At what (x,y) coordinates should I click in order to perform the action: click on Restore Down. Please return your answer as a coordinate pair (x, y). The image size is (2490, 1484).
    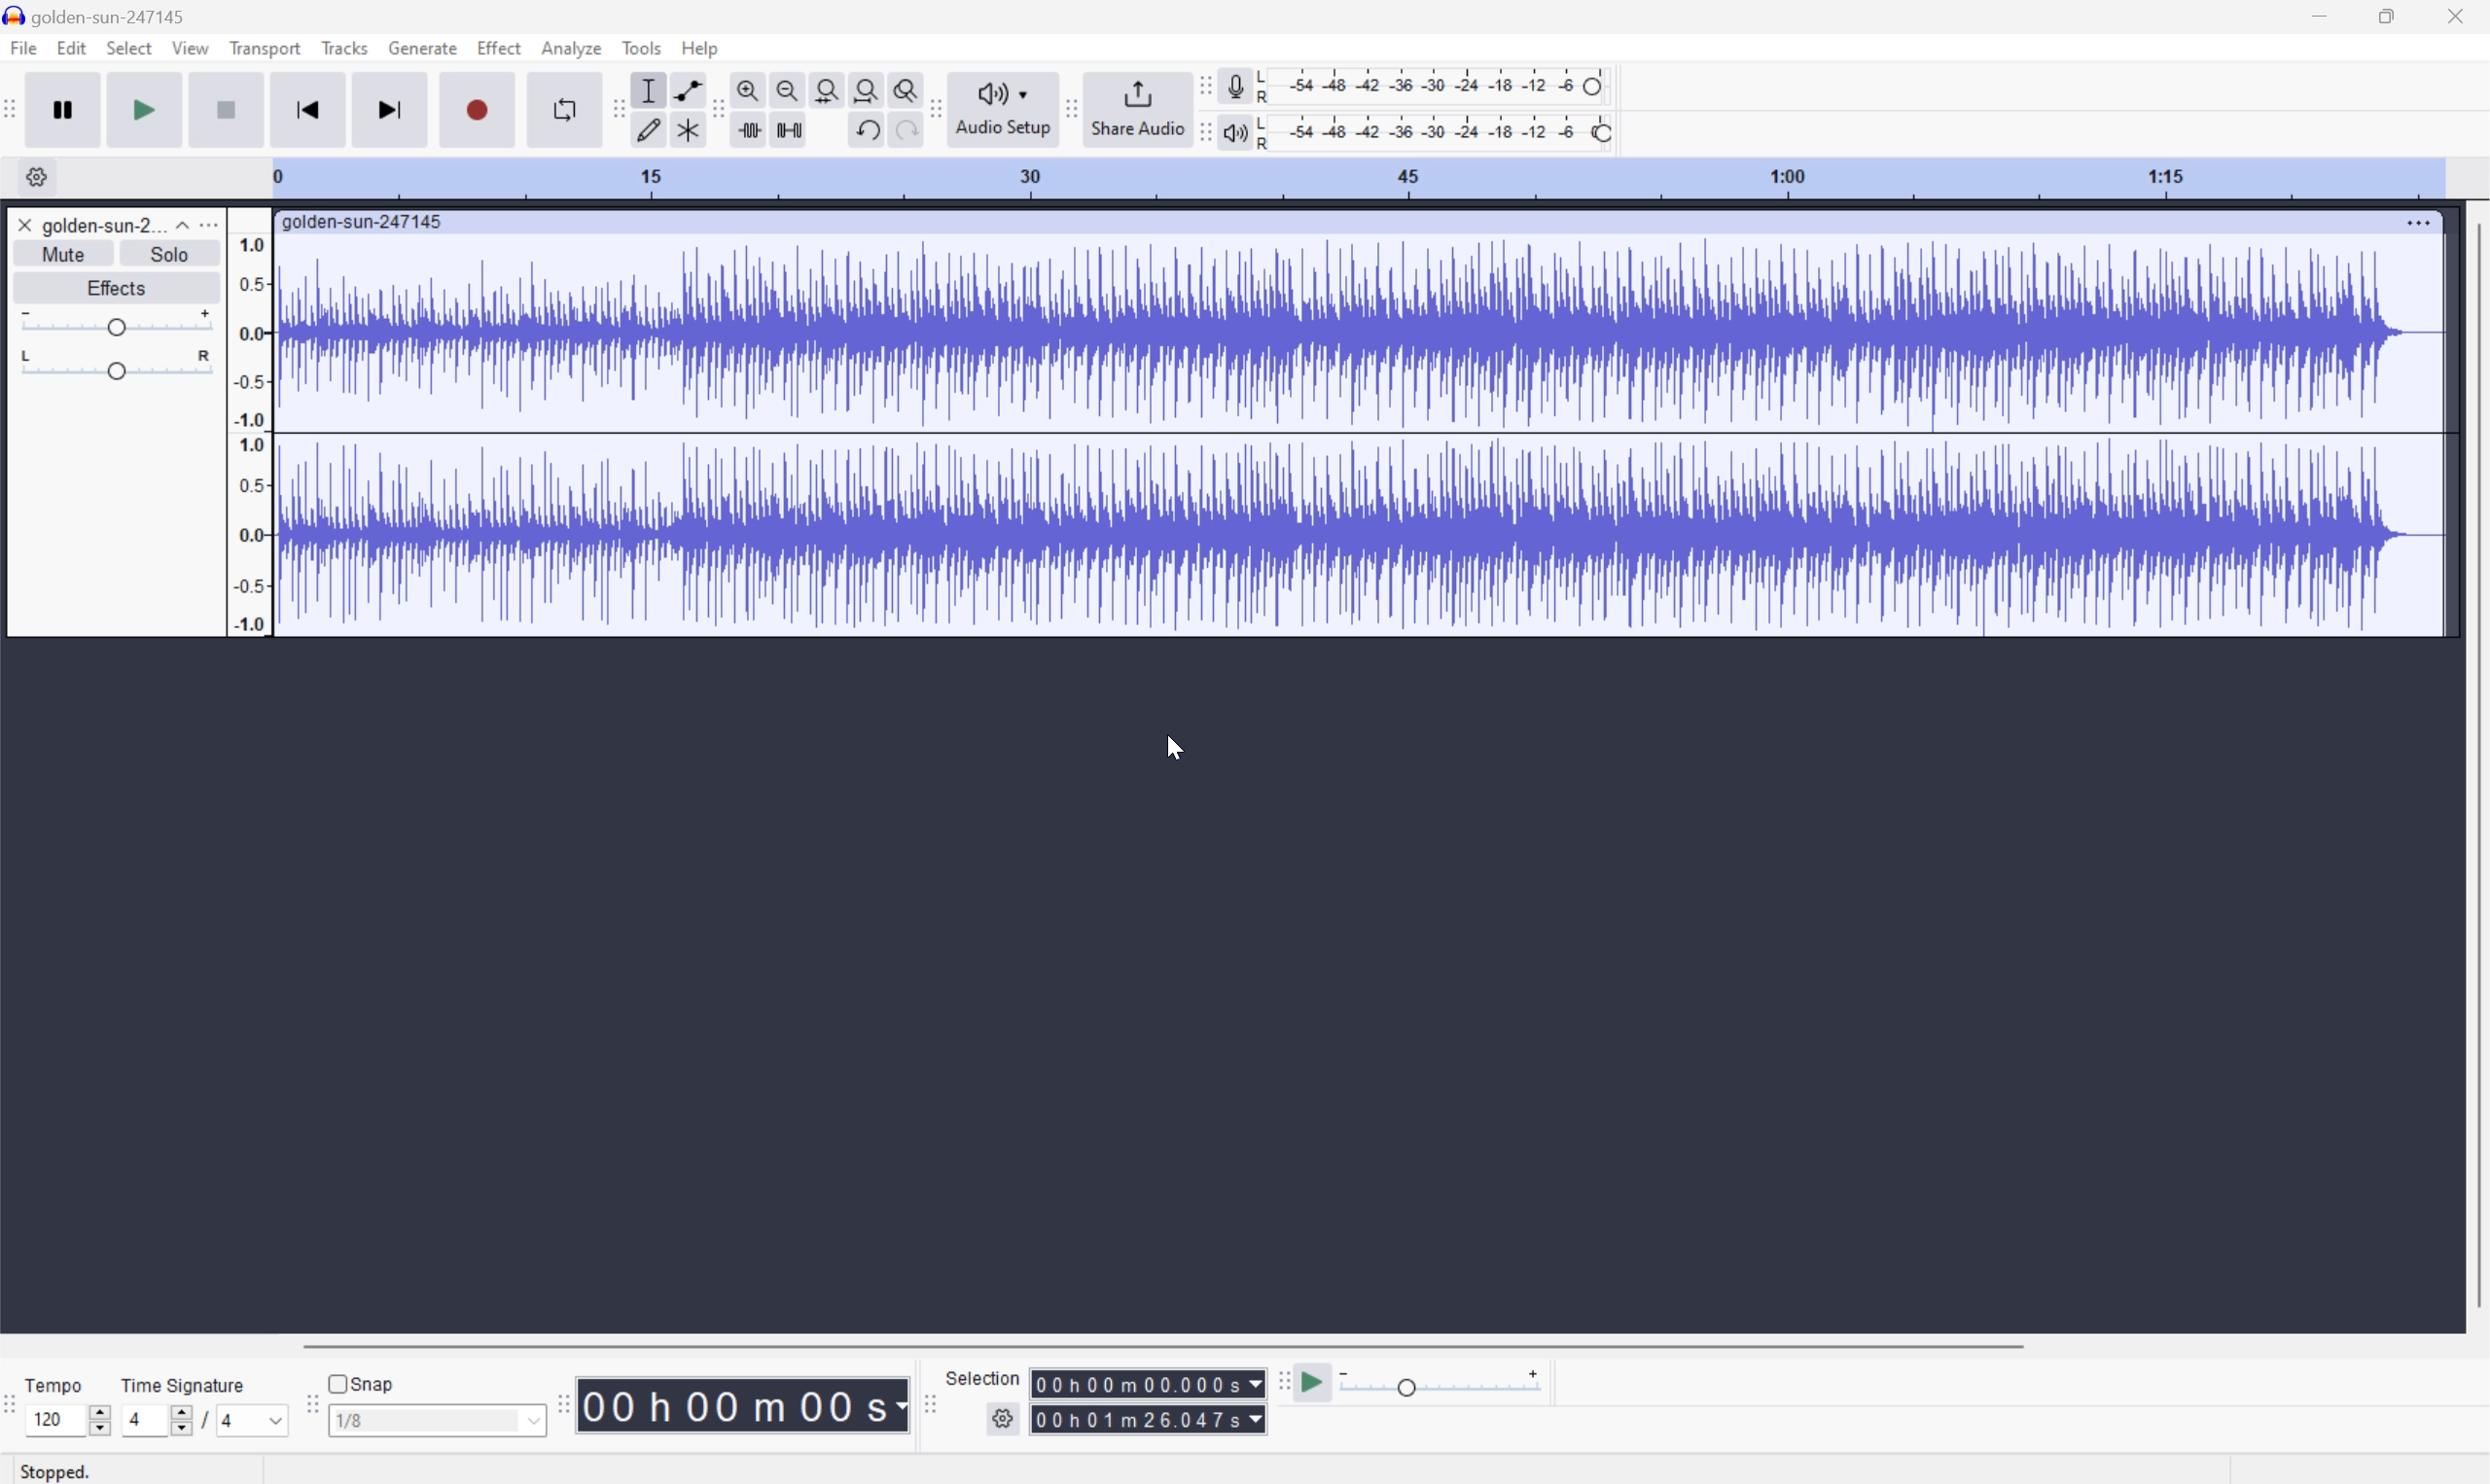
    Looking at the image, I should click on (2386, 16).